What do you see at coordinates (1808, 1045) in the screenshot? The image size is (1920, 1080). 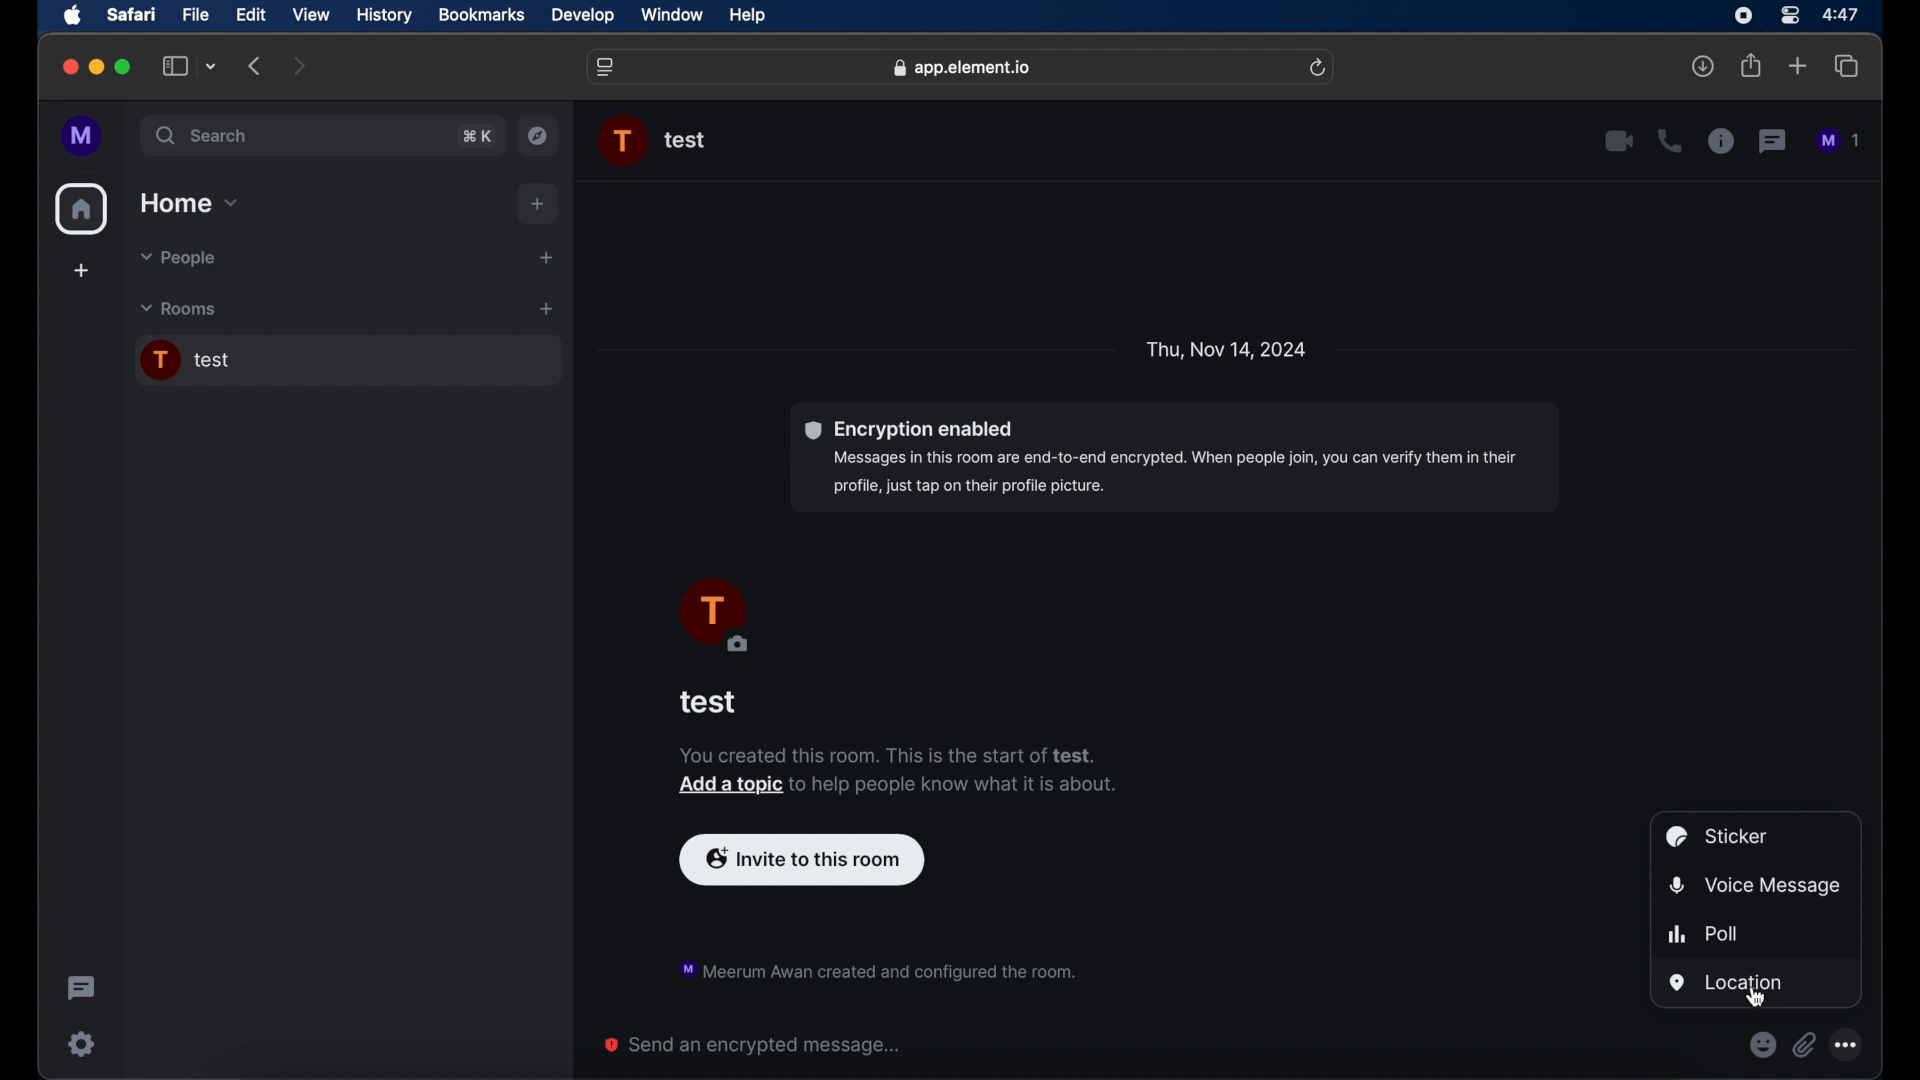 I see `Attach files` at bounding box center [1808, 1045].